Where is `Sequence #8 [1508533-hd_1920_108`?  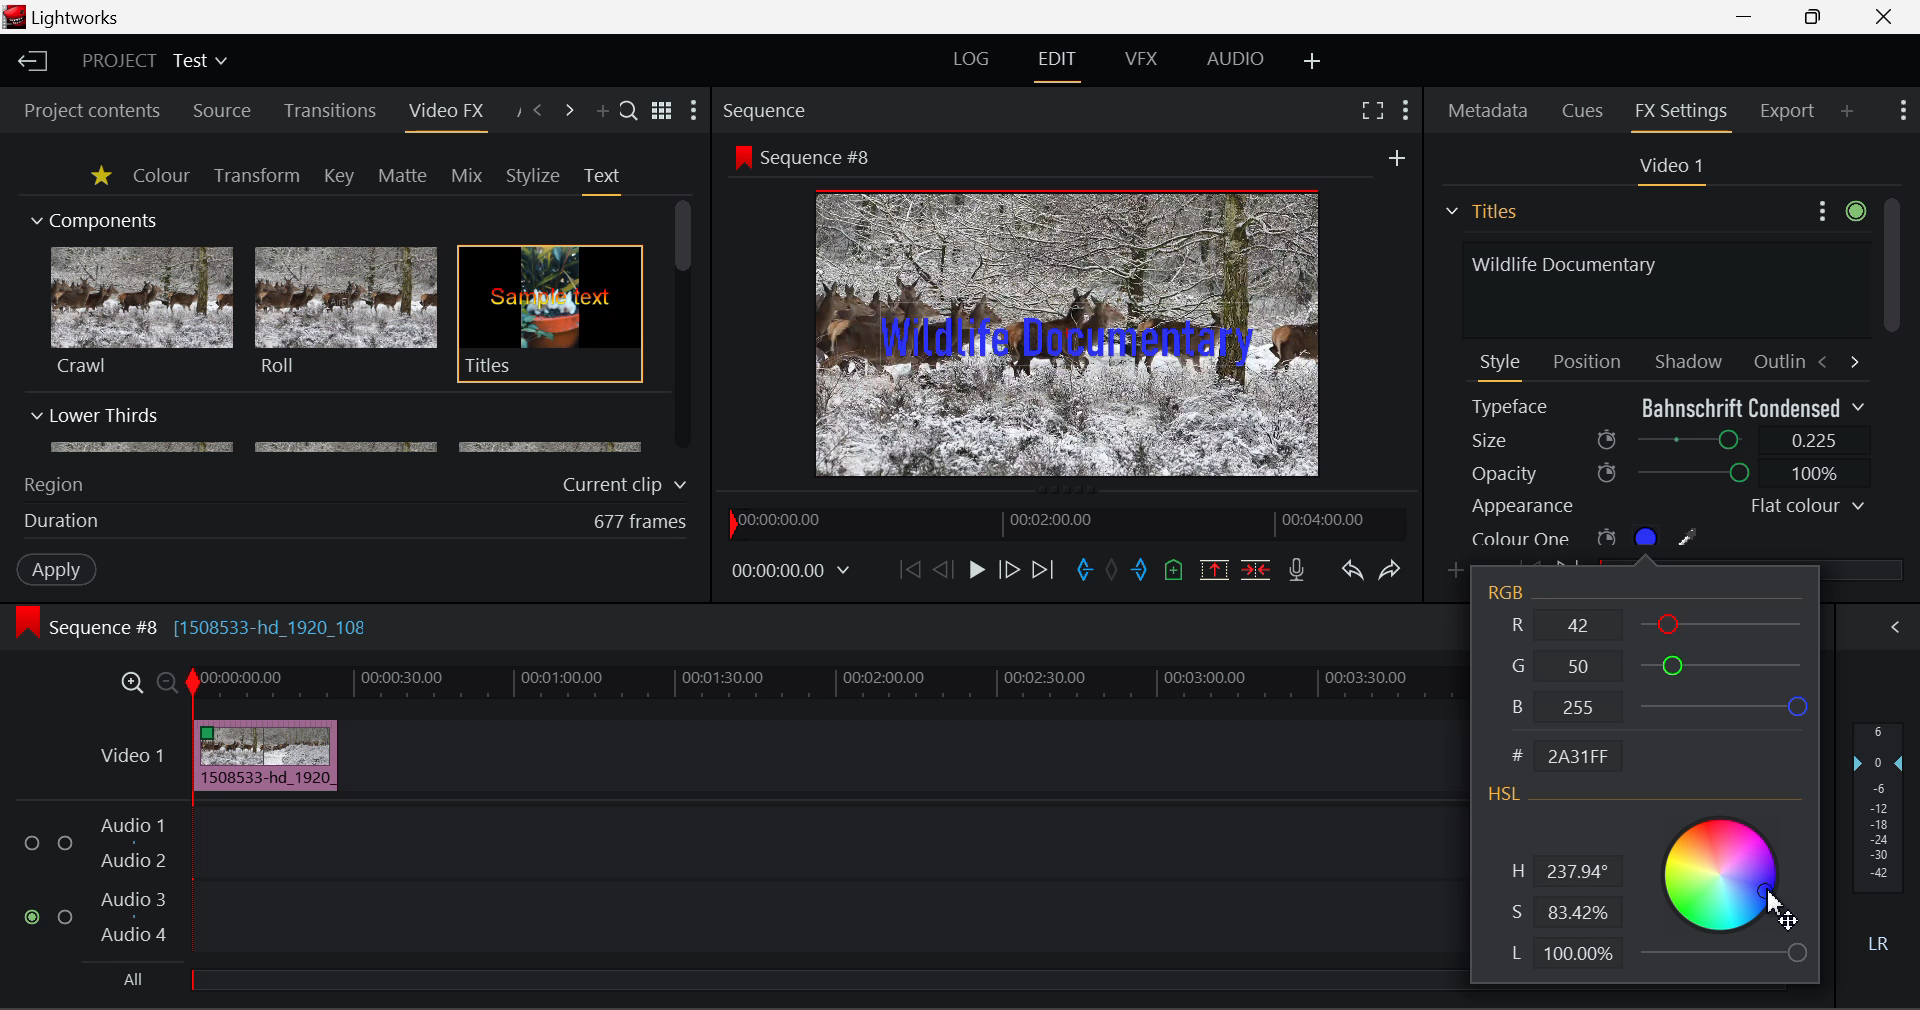 Sequence #8 [1508533-hd_1920_108 is located at coordinates (212, 627).